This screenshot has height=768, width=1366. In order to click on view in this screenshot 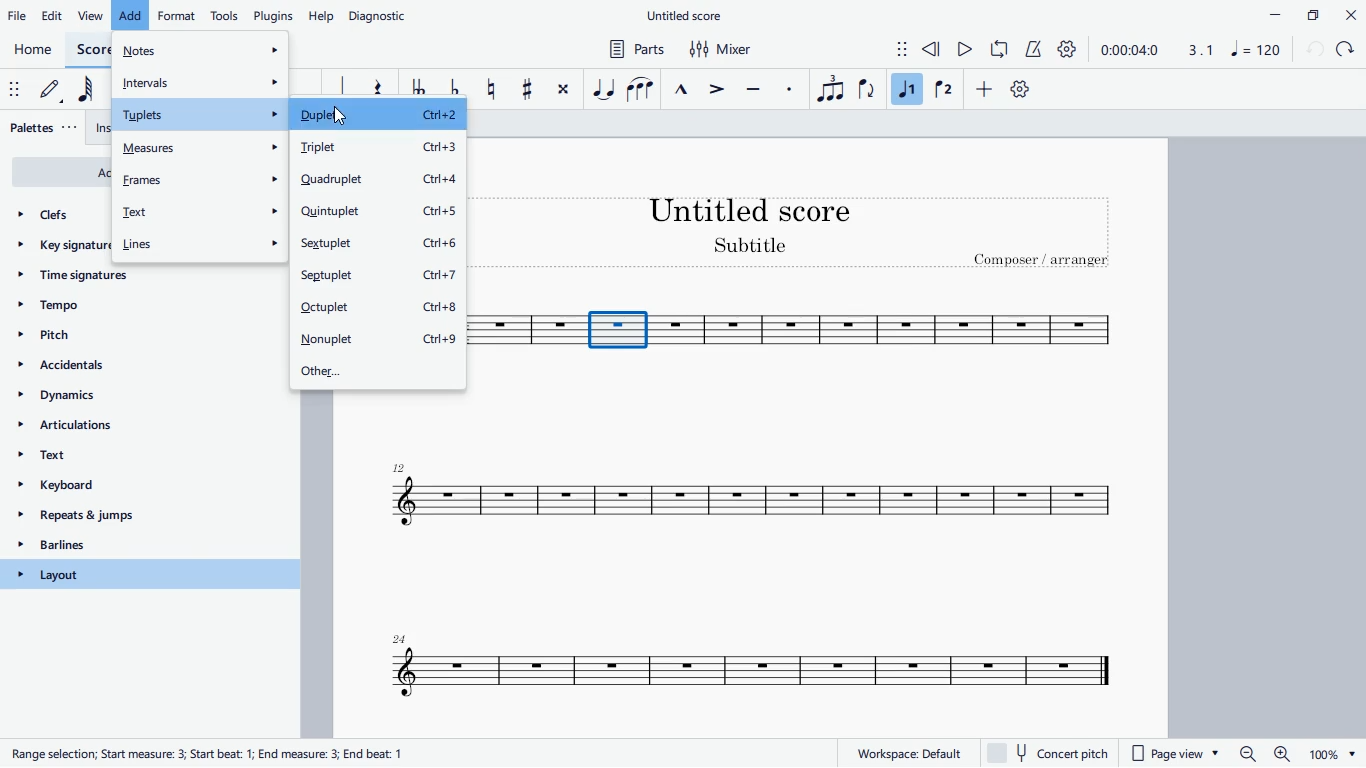, I will do `click(91, 16)`.